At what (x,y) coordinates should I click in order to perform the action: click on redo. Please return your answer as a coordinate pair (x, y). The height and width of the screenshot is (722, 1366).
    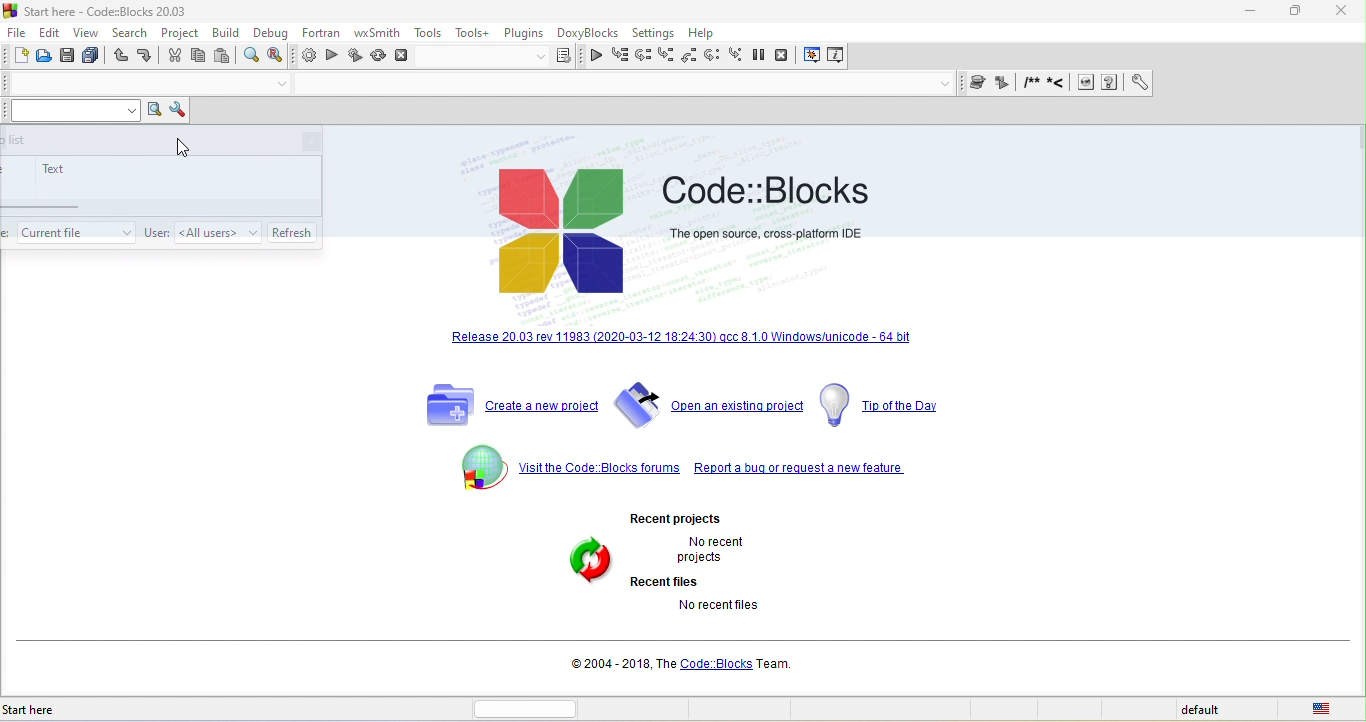
    Looking at the image, I should click on (145, 58).